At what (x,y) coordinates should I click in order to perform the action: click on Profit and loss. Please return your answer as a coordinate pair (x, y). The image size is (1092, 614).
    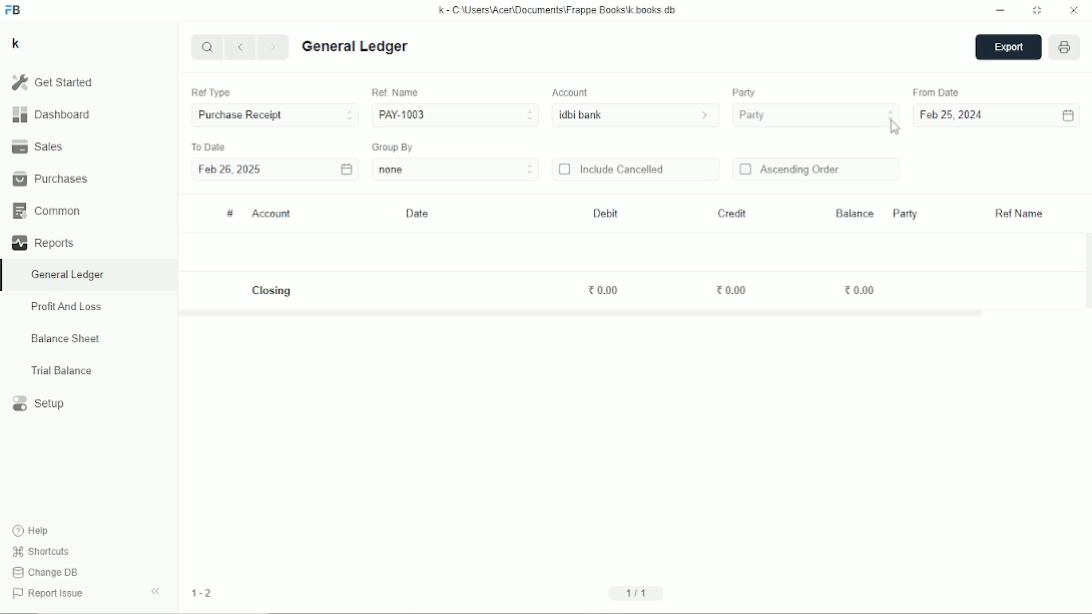
    Looking at the image, I should click on (66, 307).